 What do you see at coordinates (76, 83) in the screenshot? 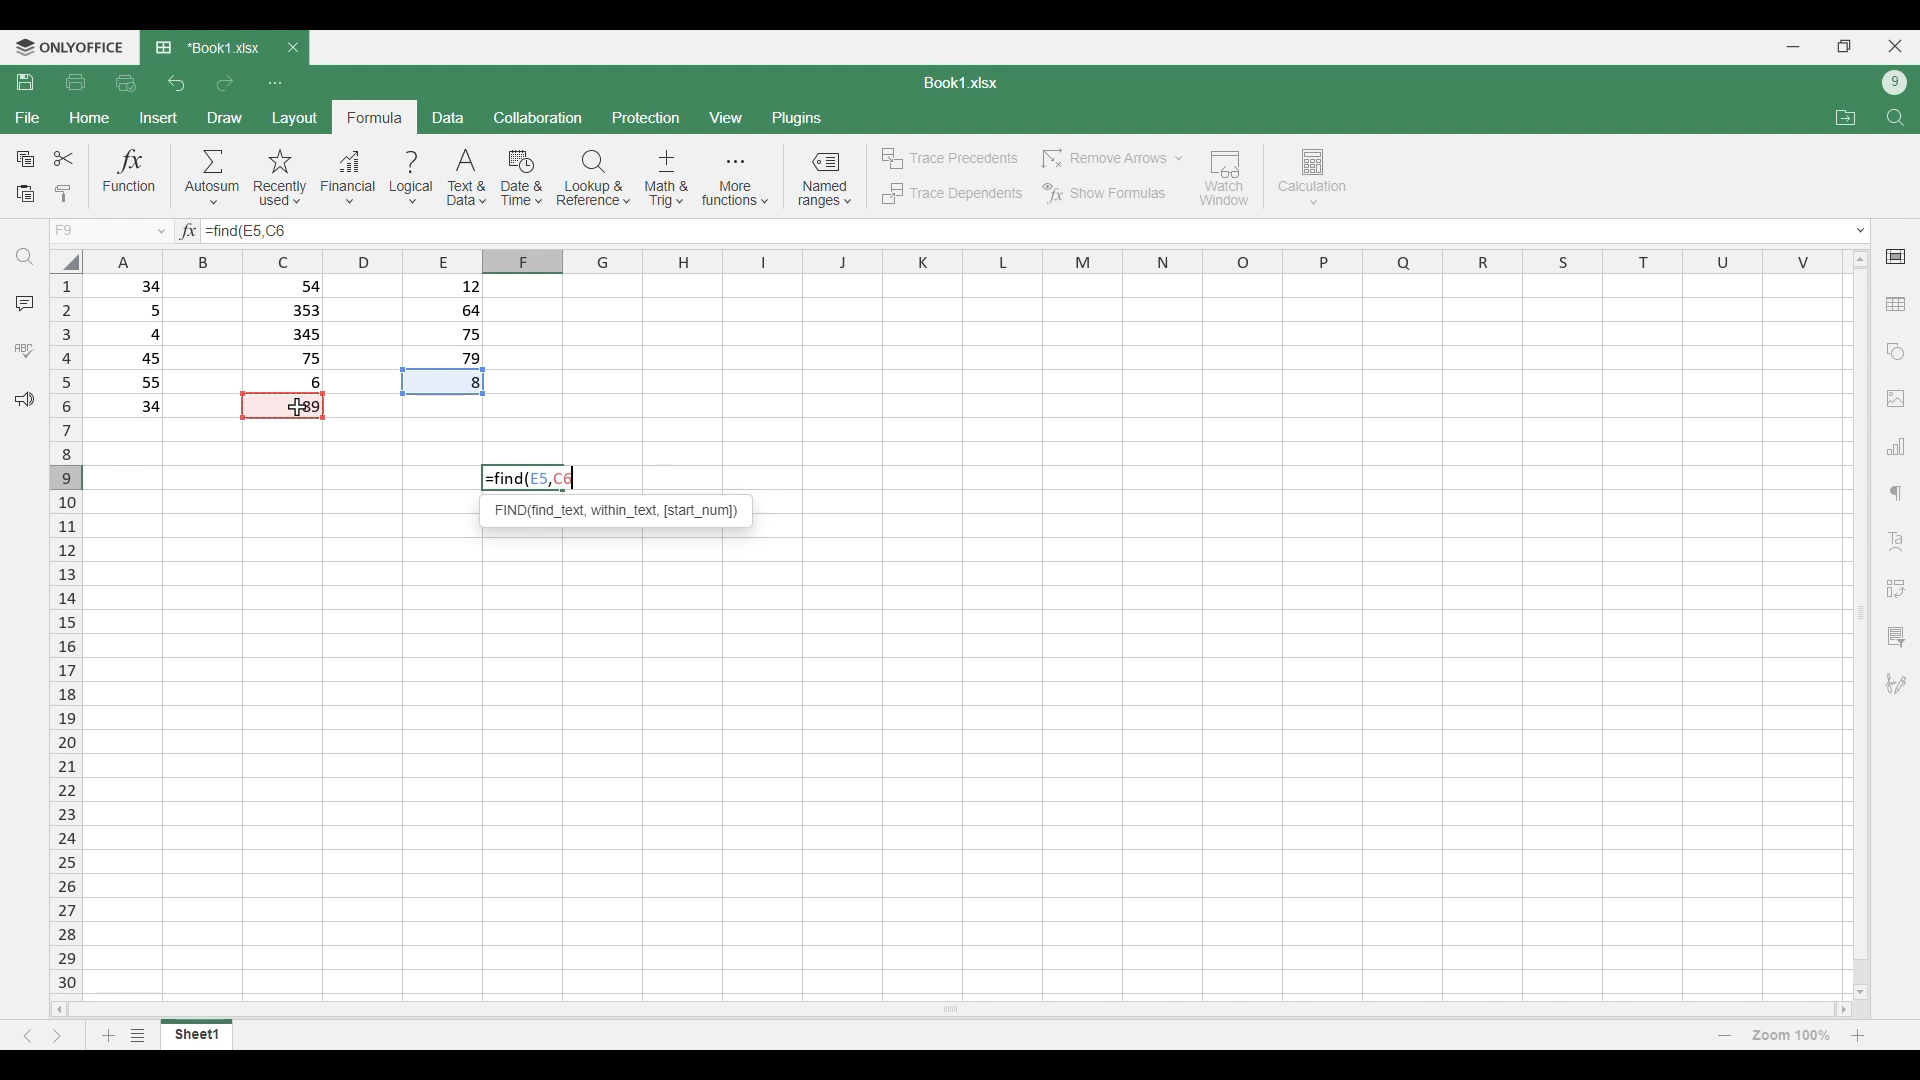
I see `Print file` at bounding box center [76, 83].